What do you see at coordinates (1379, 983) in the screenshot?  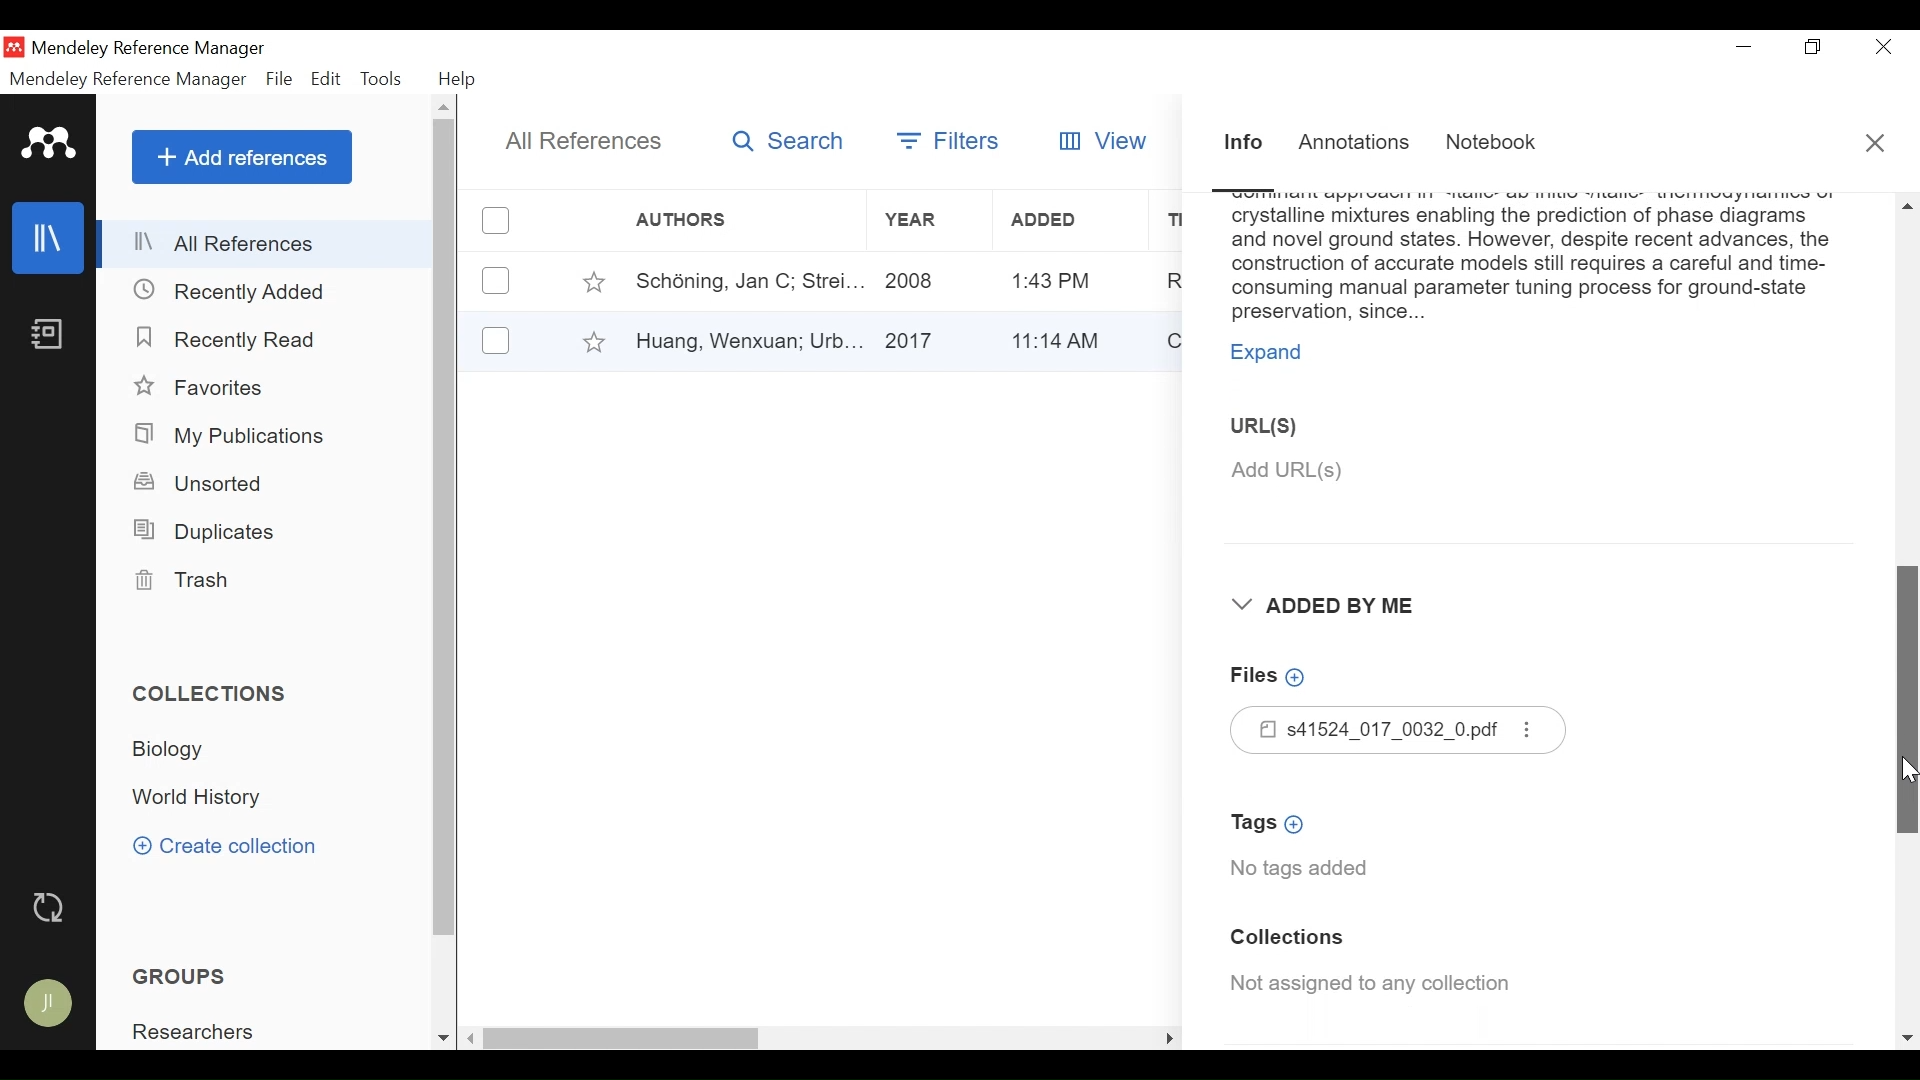 I see `Collection Assigned ` at bounding box center [1379, 983].